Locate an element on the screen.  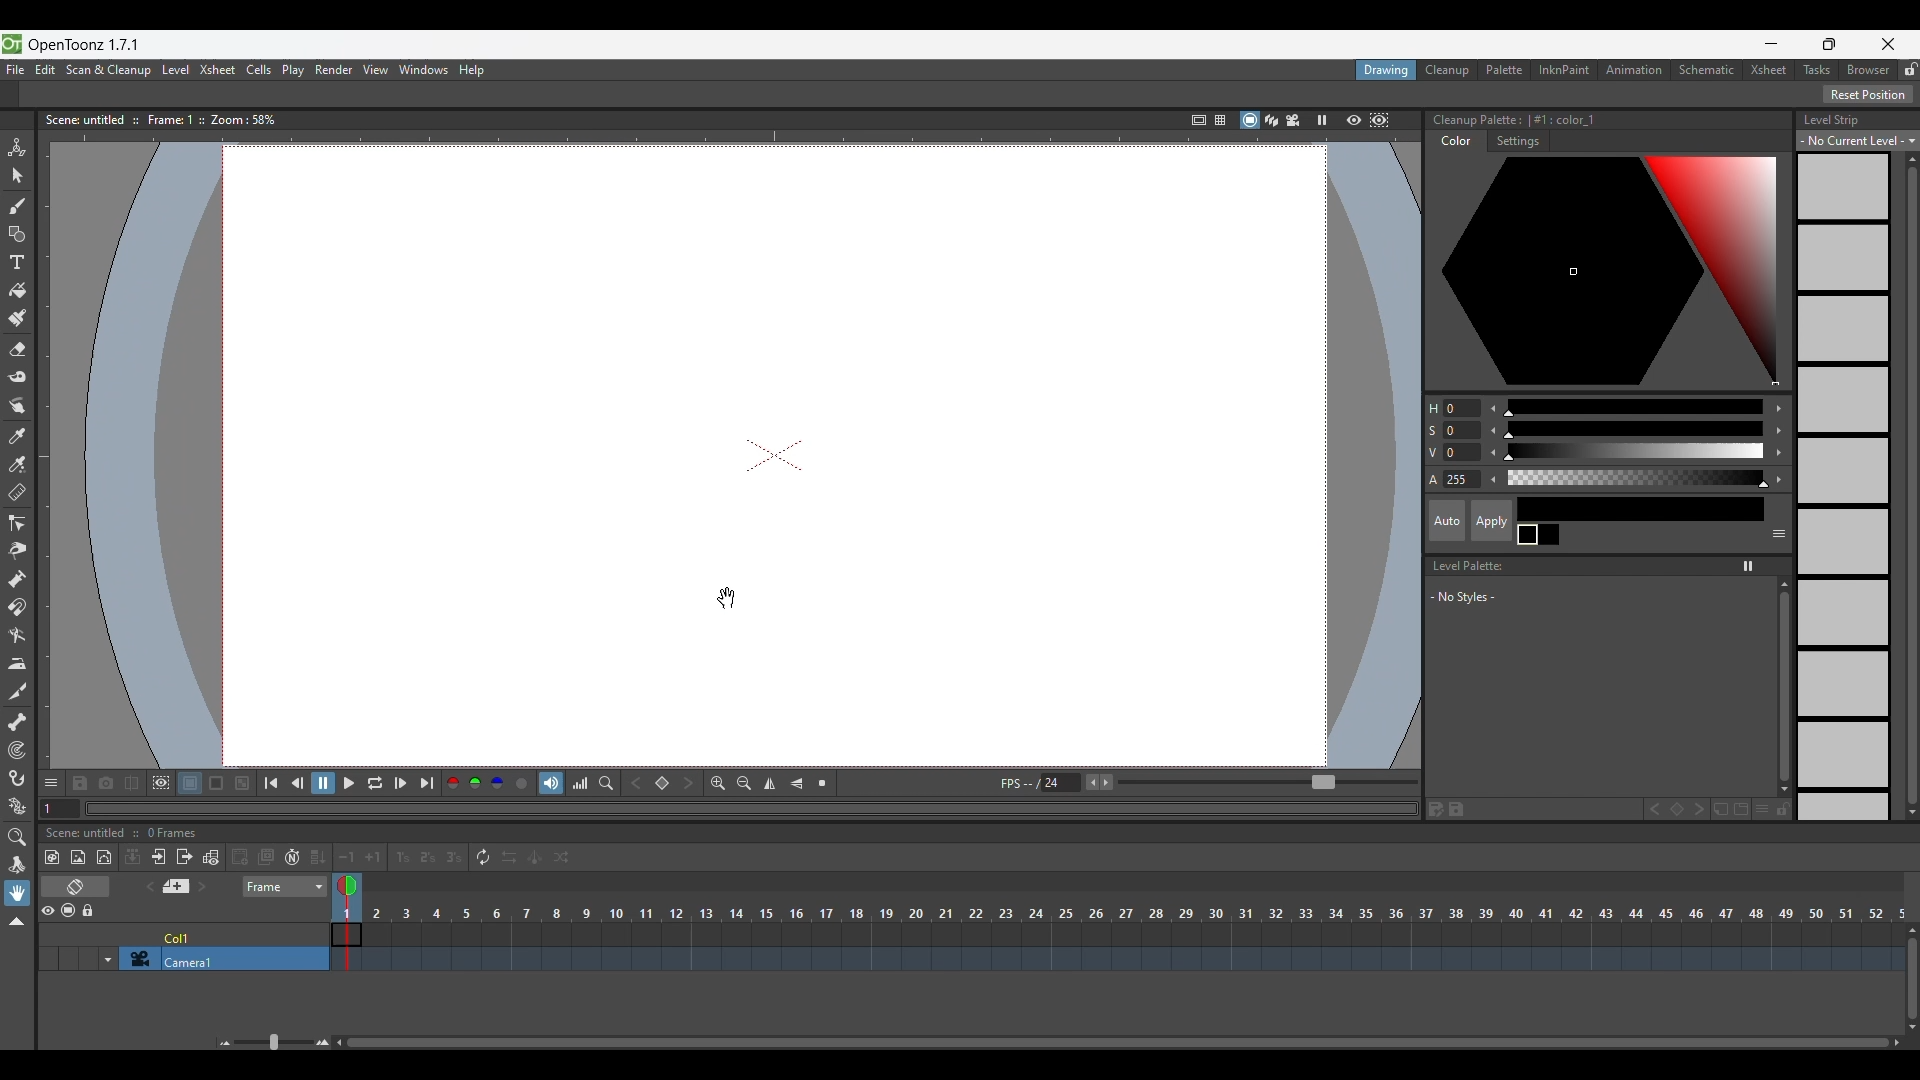
Color is located at coordinates (1456, 141).